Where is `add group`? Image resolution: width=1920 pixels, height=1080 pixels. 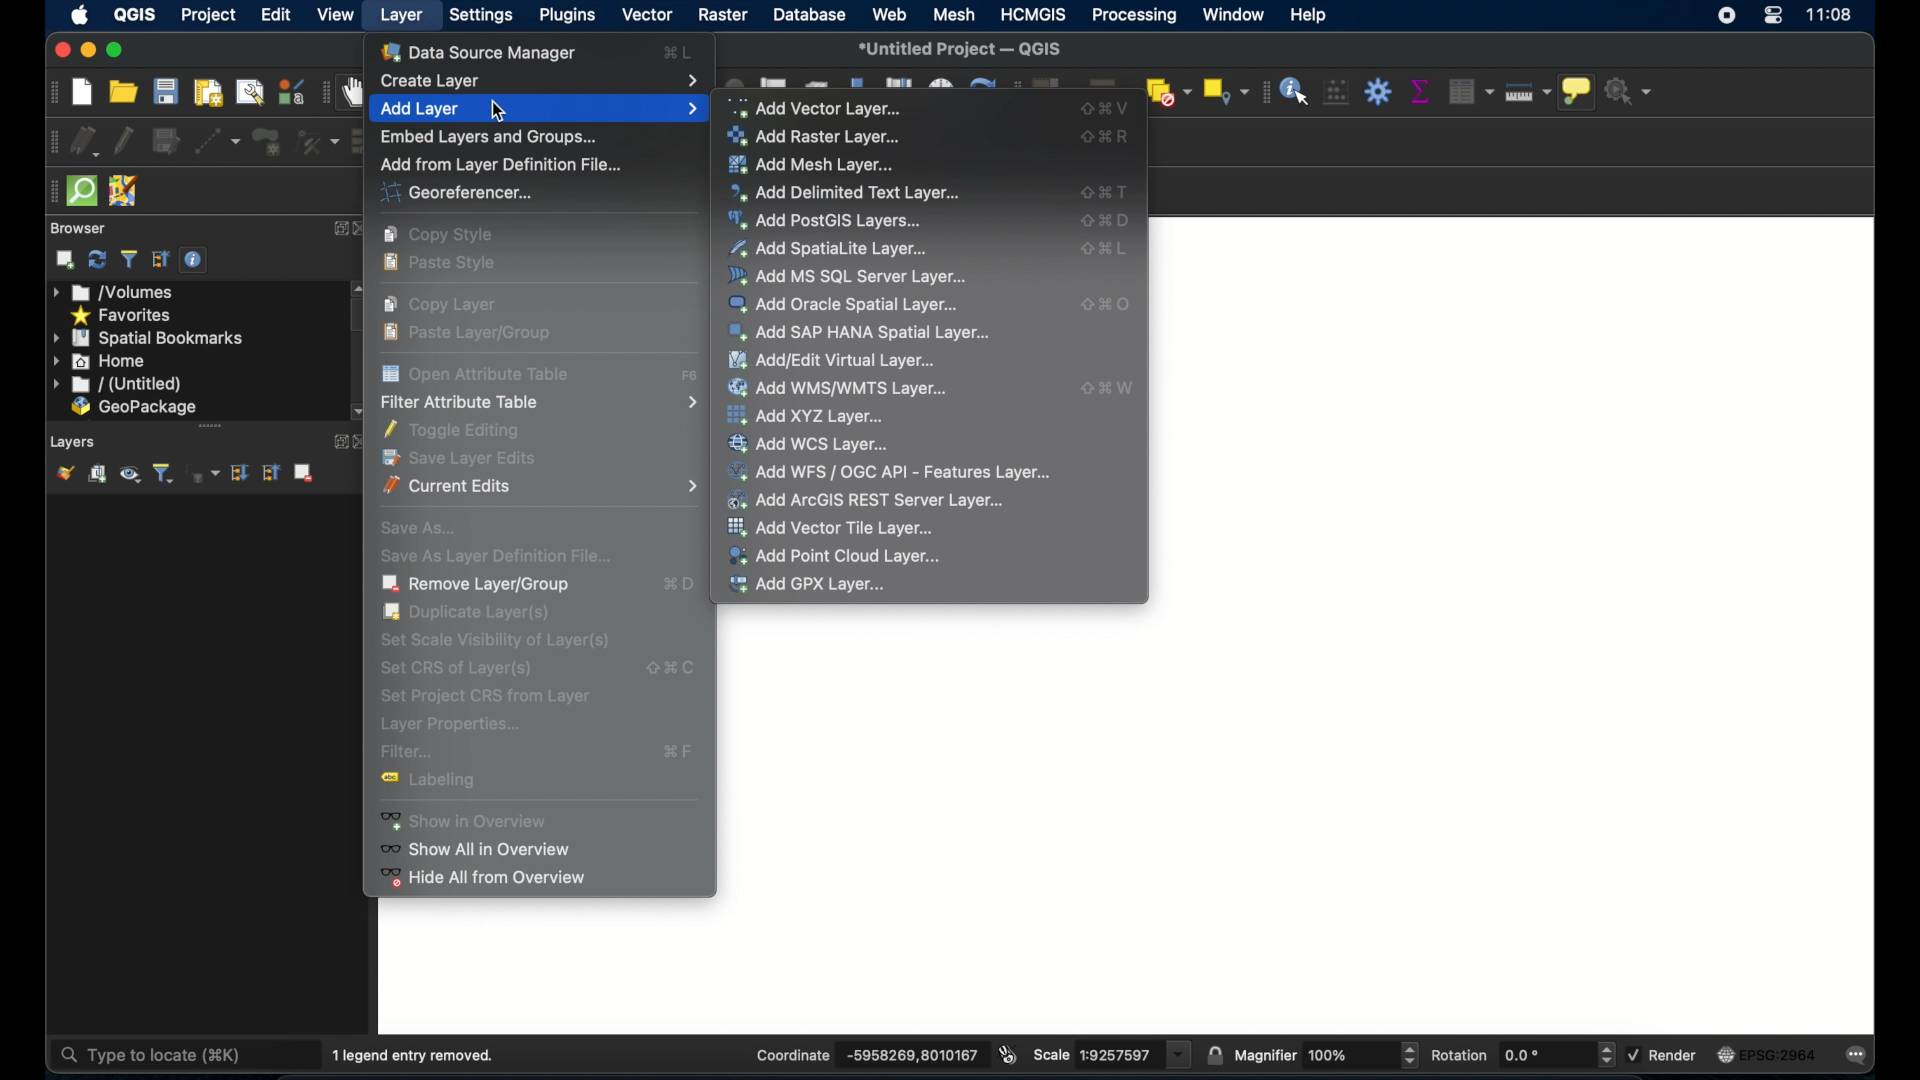 add group is located at coordinates (98, 474).